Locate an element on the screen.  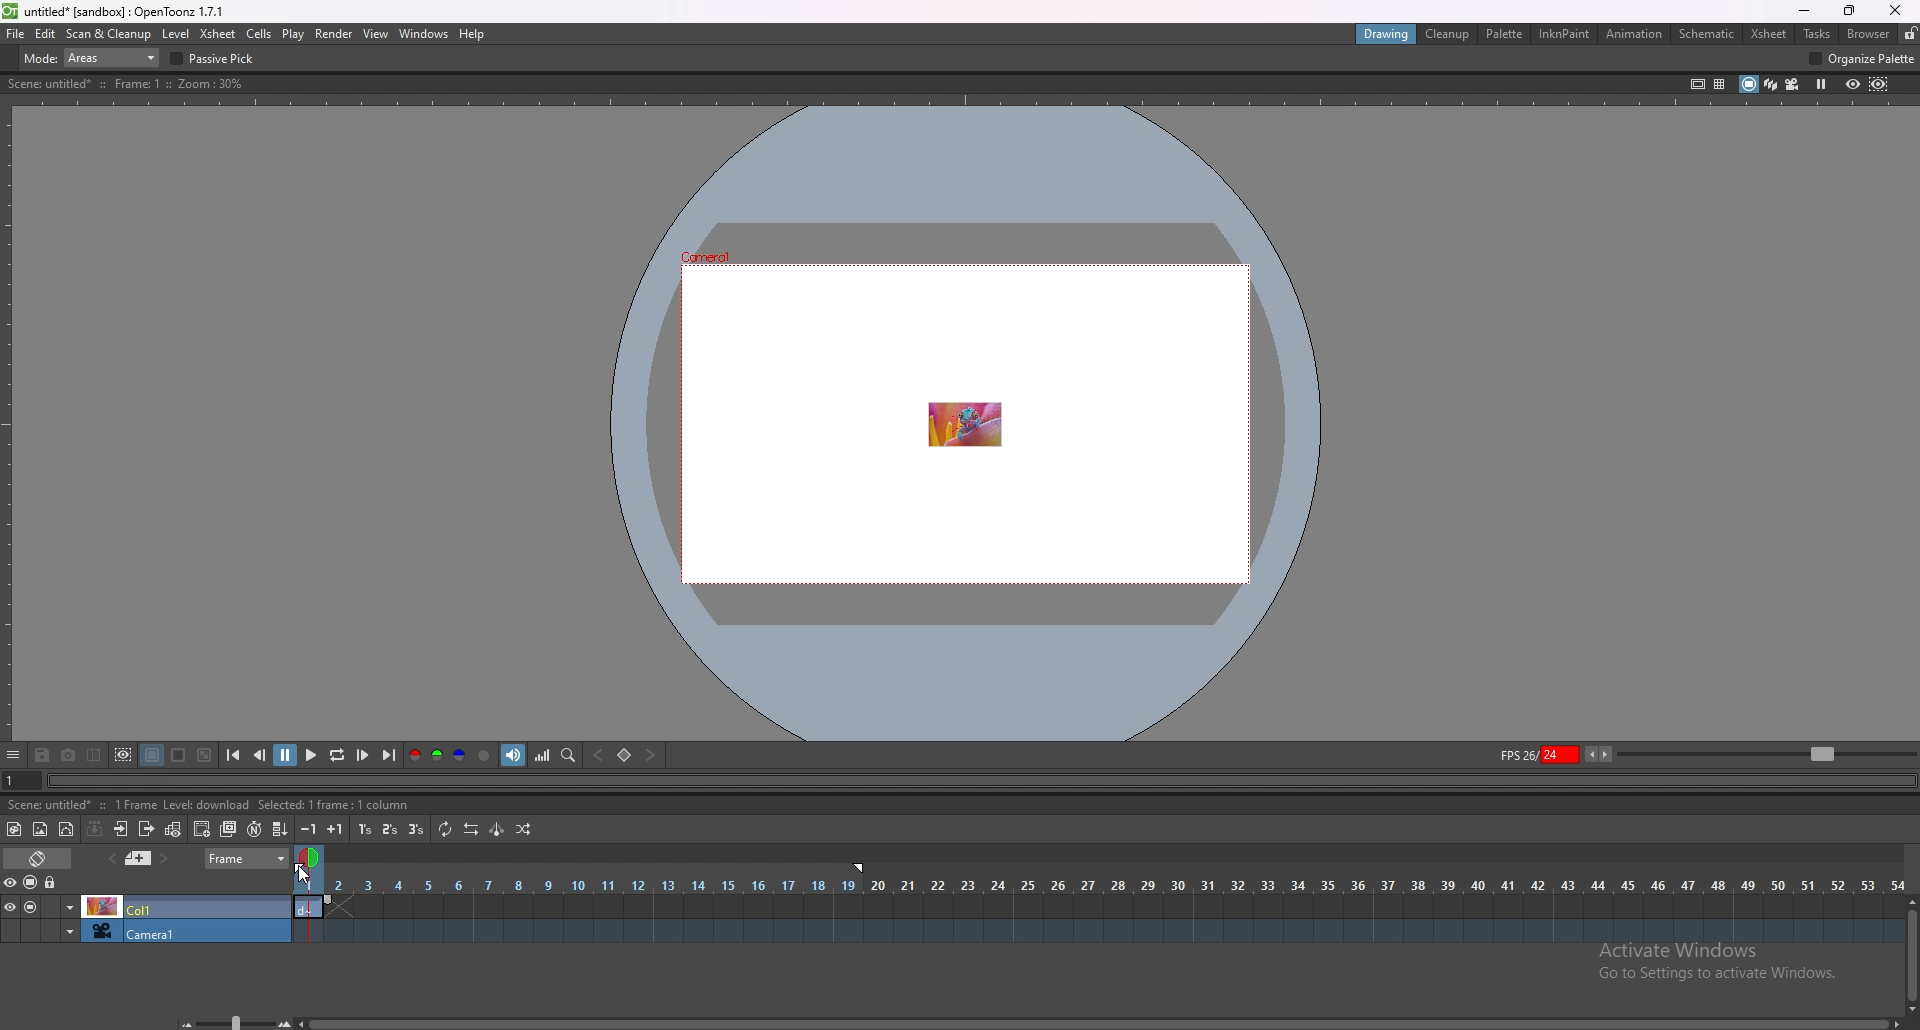
green channel is located at coordinates (438, 755).